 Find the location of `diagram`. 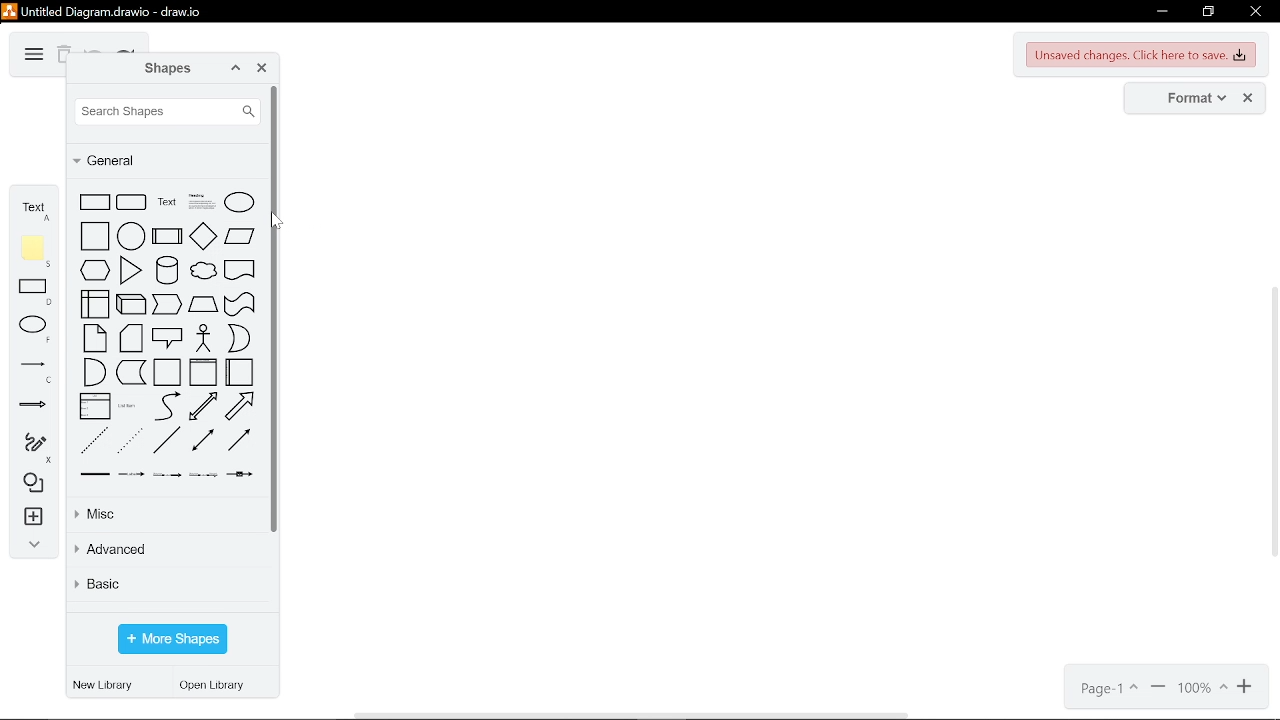

diagram is located at coordinates (32, 55).